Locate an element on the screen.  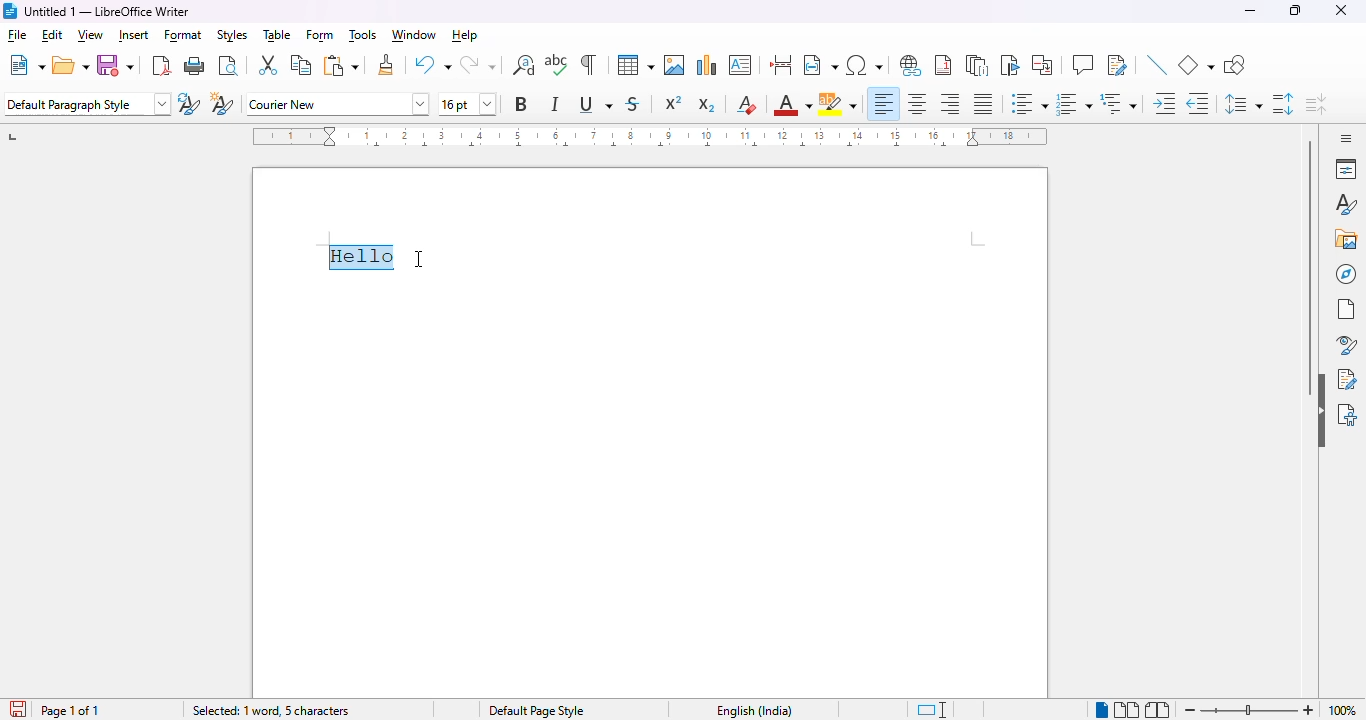
insert comment is located at coordinates (1083, 65).